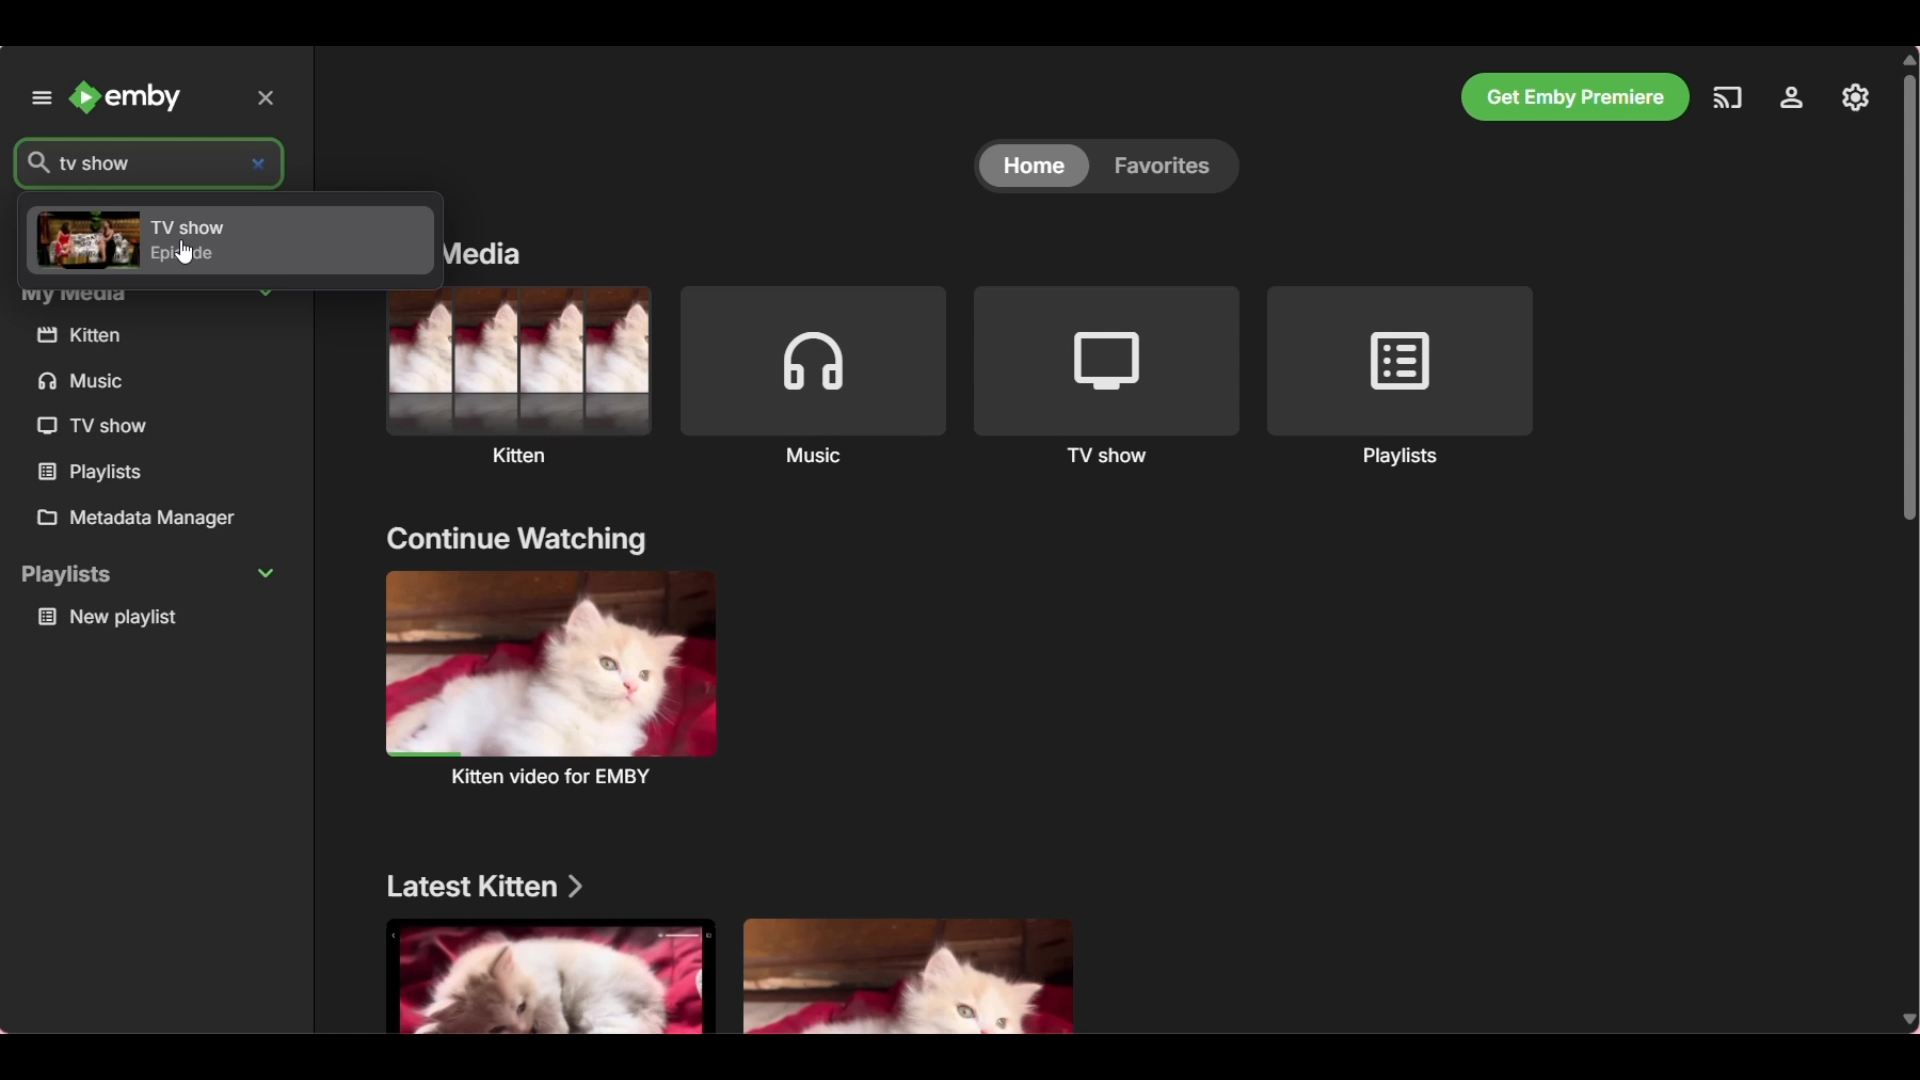 This screenshot has height=1080, width=1920. I want to click on cursor, so click(187, 251).